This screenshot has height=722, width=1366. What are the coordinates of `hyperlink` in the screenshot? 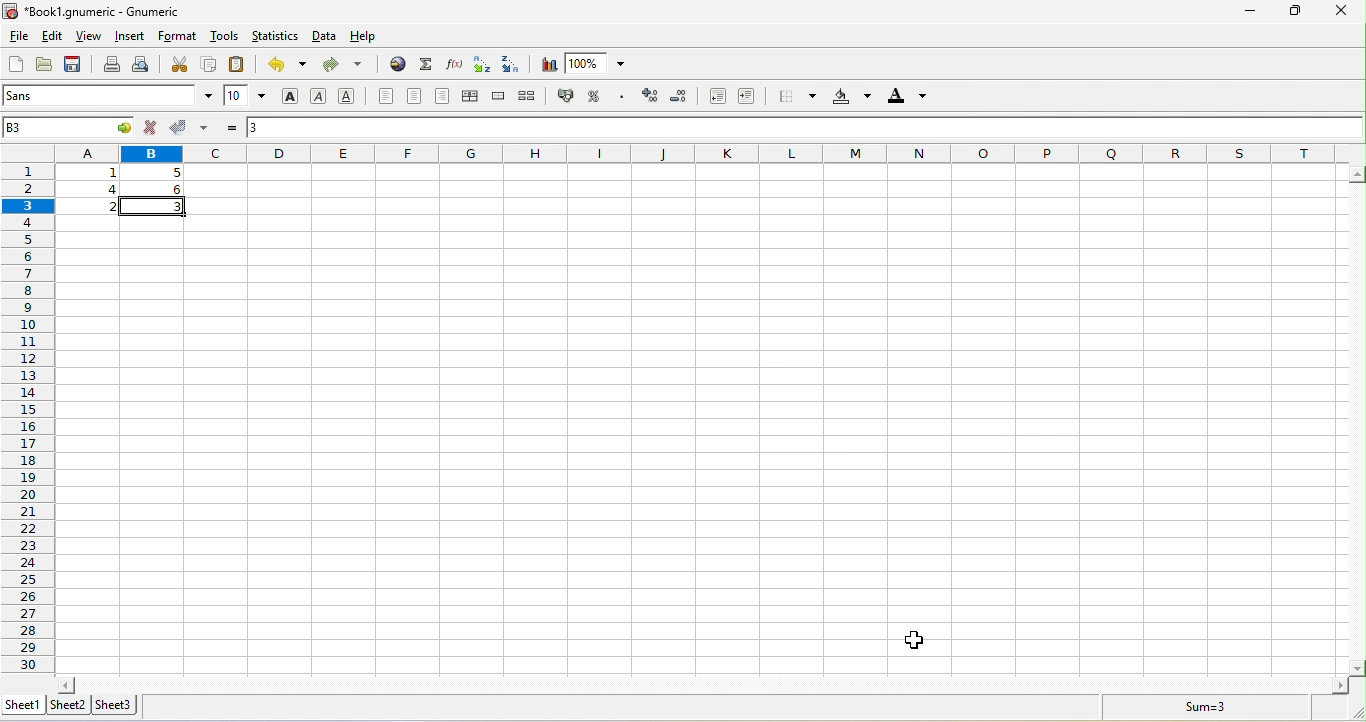 It's located at (395, 66).